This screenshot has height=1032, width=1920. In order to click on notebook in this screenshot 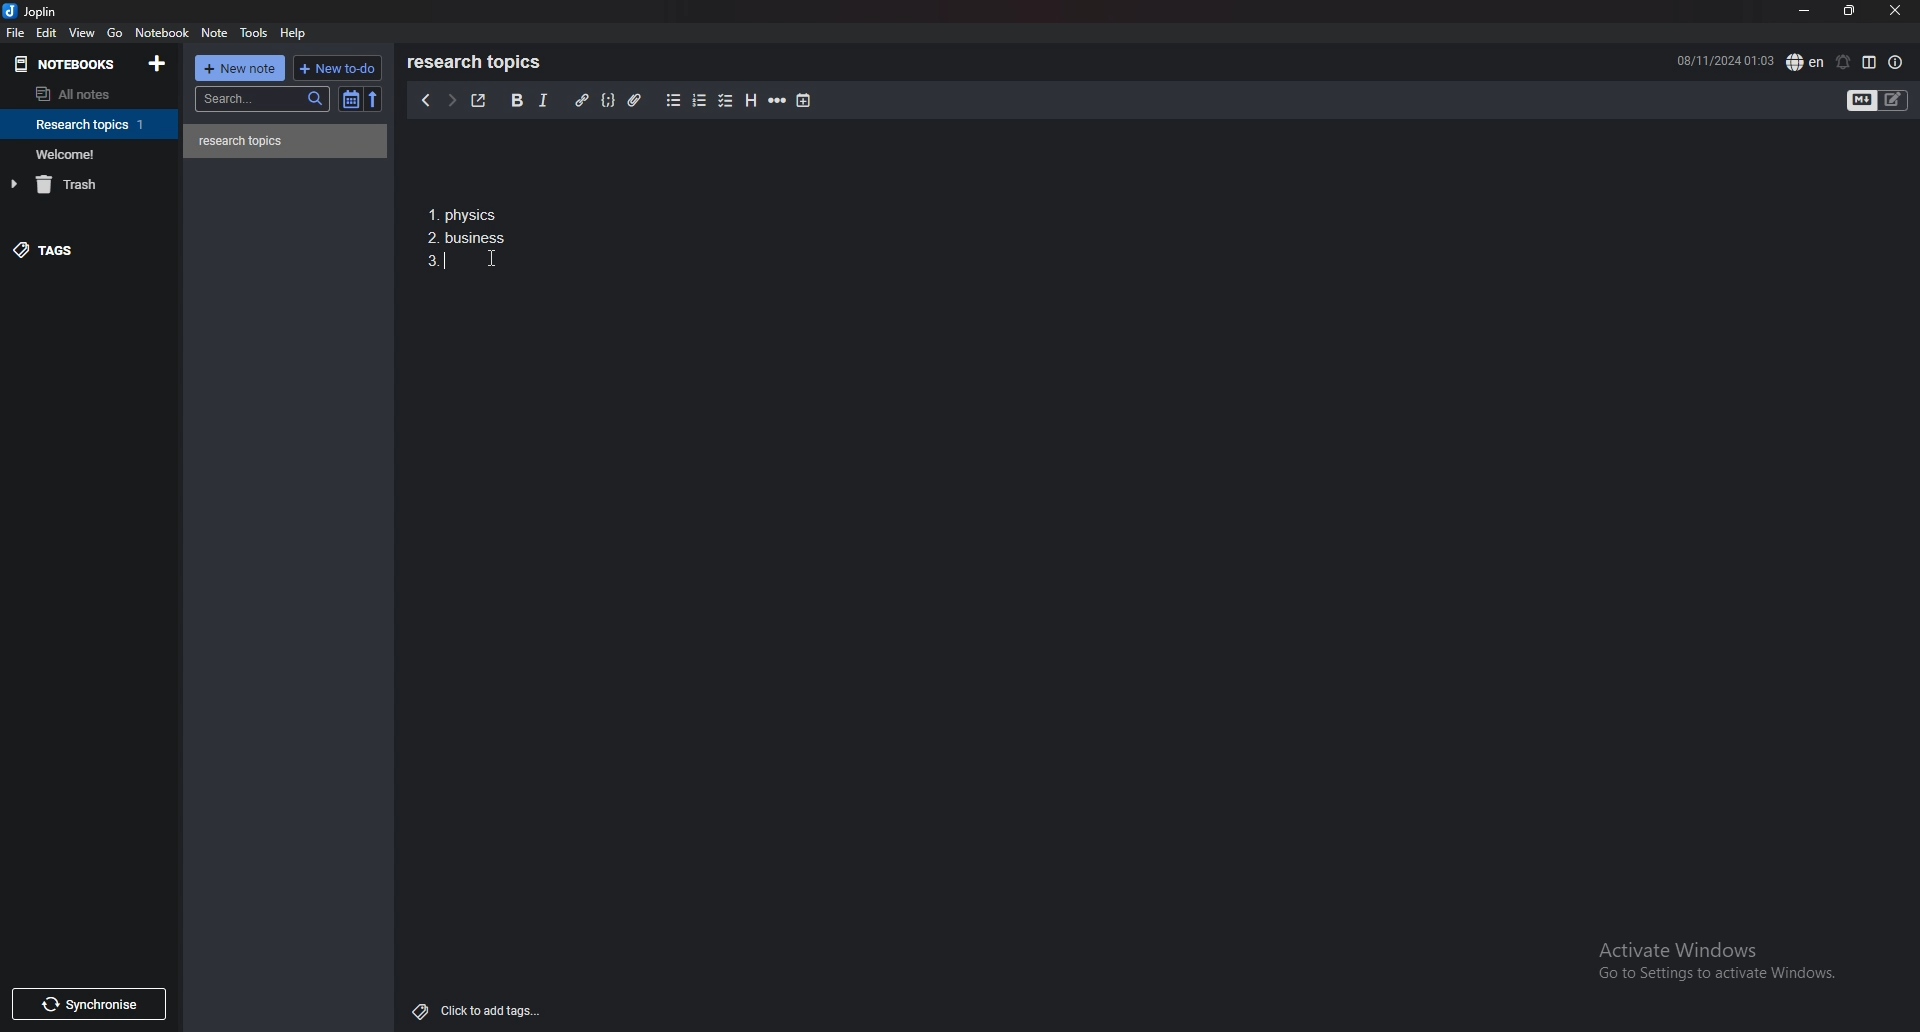, I will do `click(91, 153)`.